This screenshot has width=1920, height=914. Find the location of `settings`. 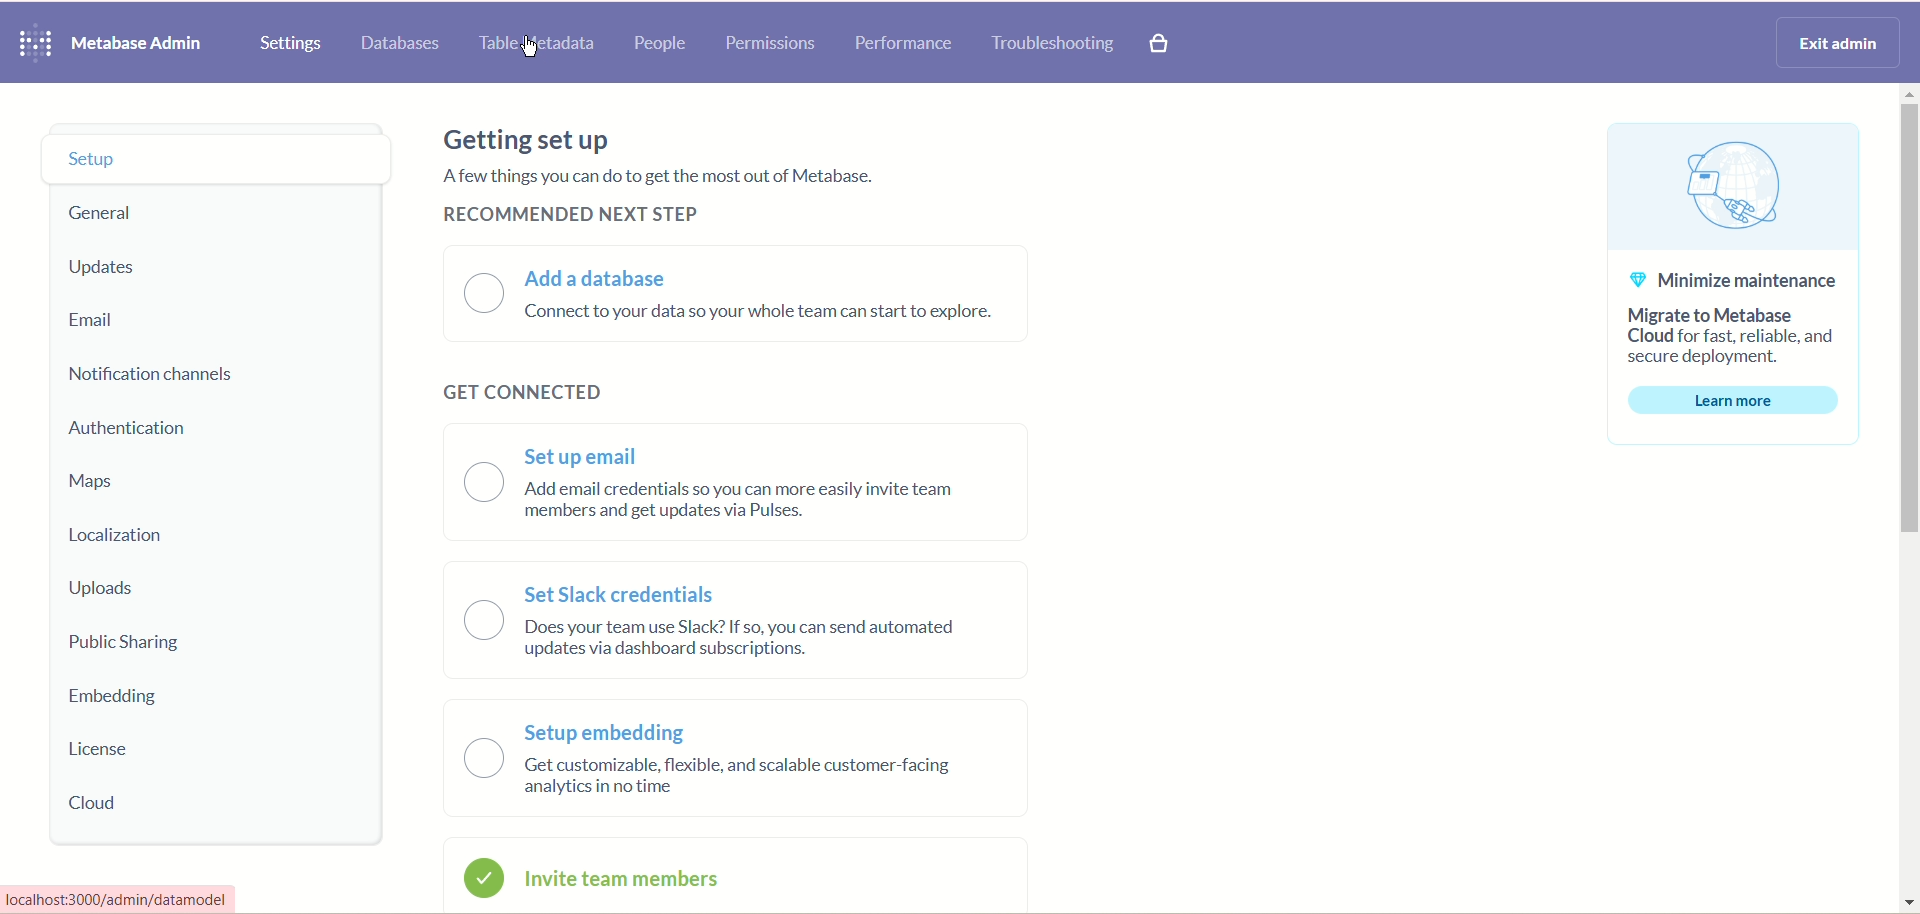

settings is located at coordinates (290, 45).